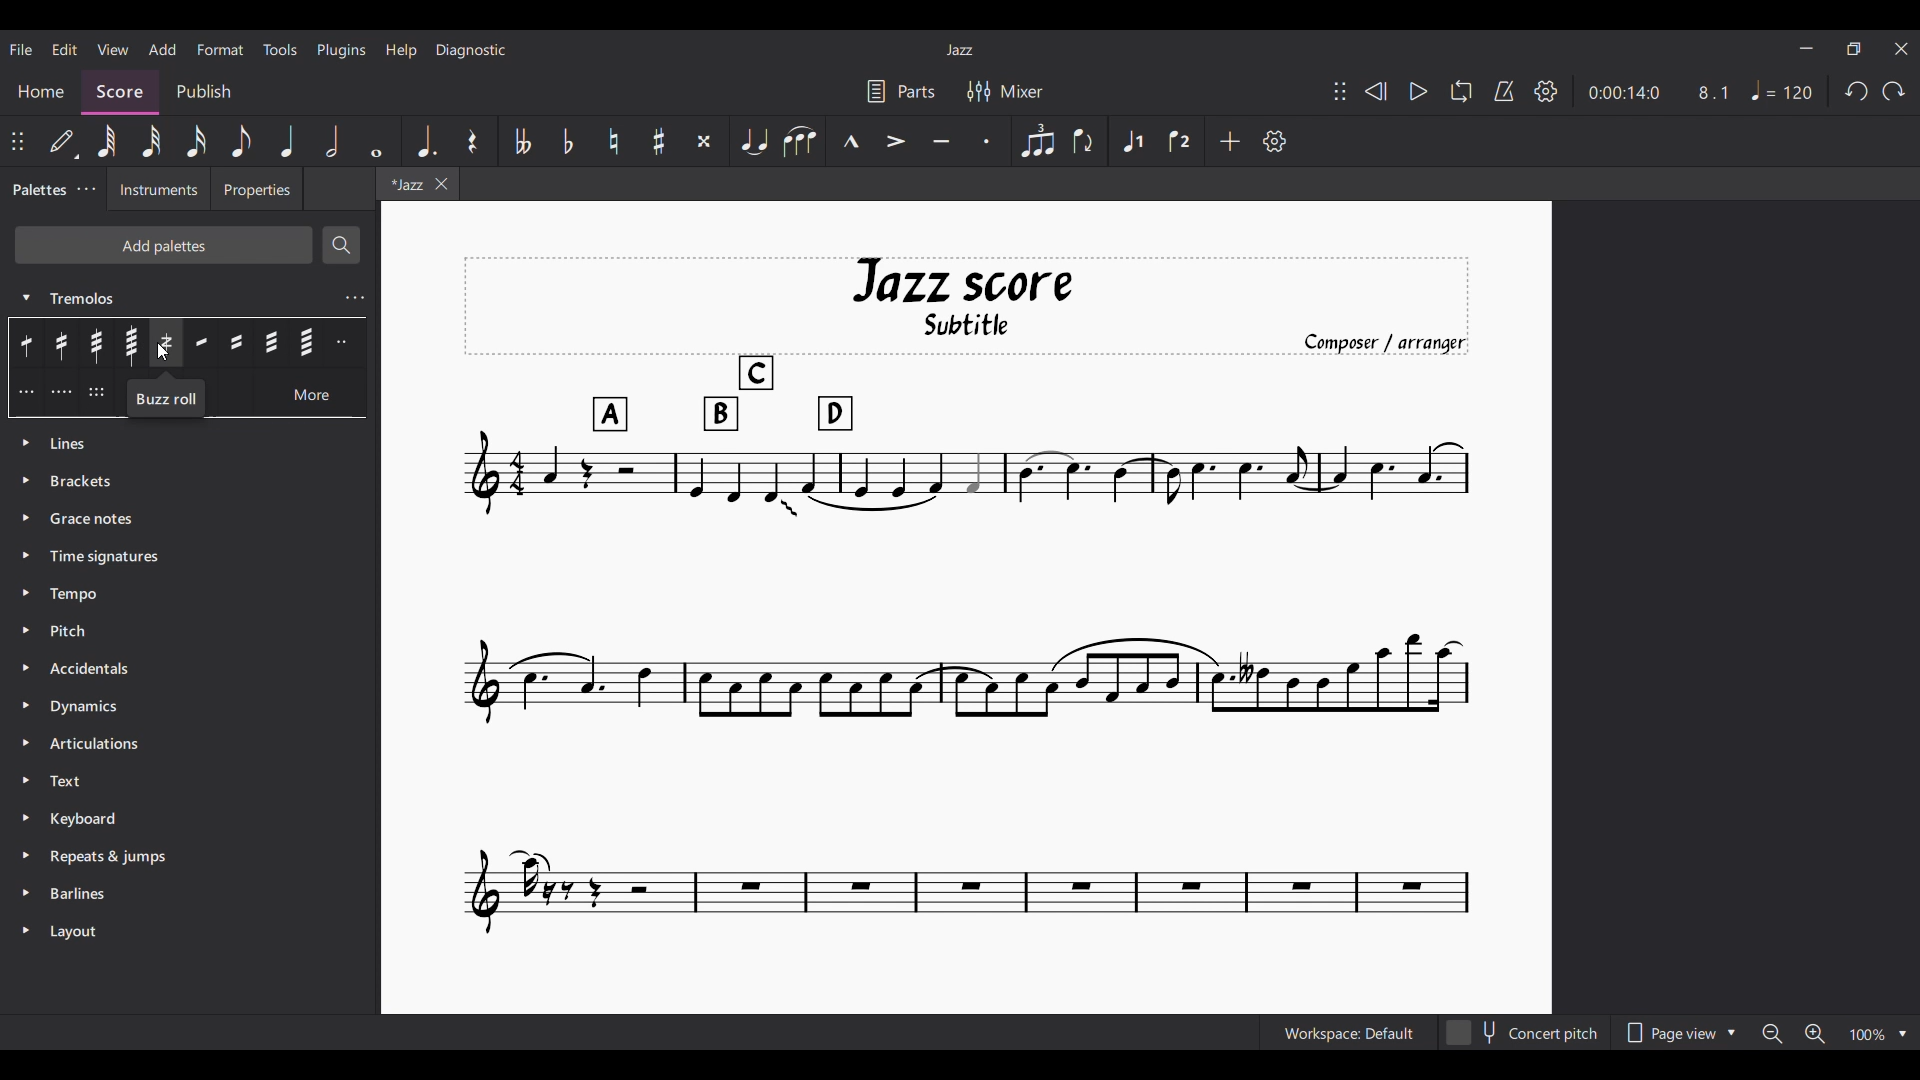 This screenshot has width=1920, height=1080. What do you see at coordinates (341, 245) in the screenshot?
I see `Search` at bounding box center [341, 245].